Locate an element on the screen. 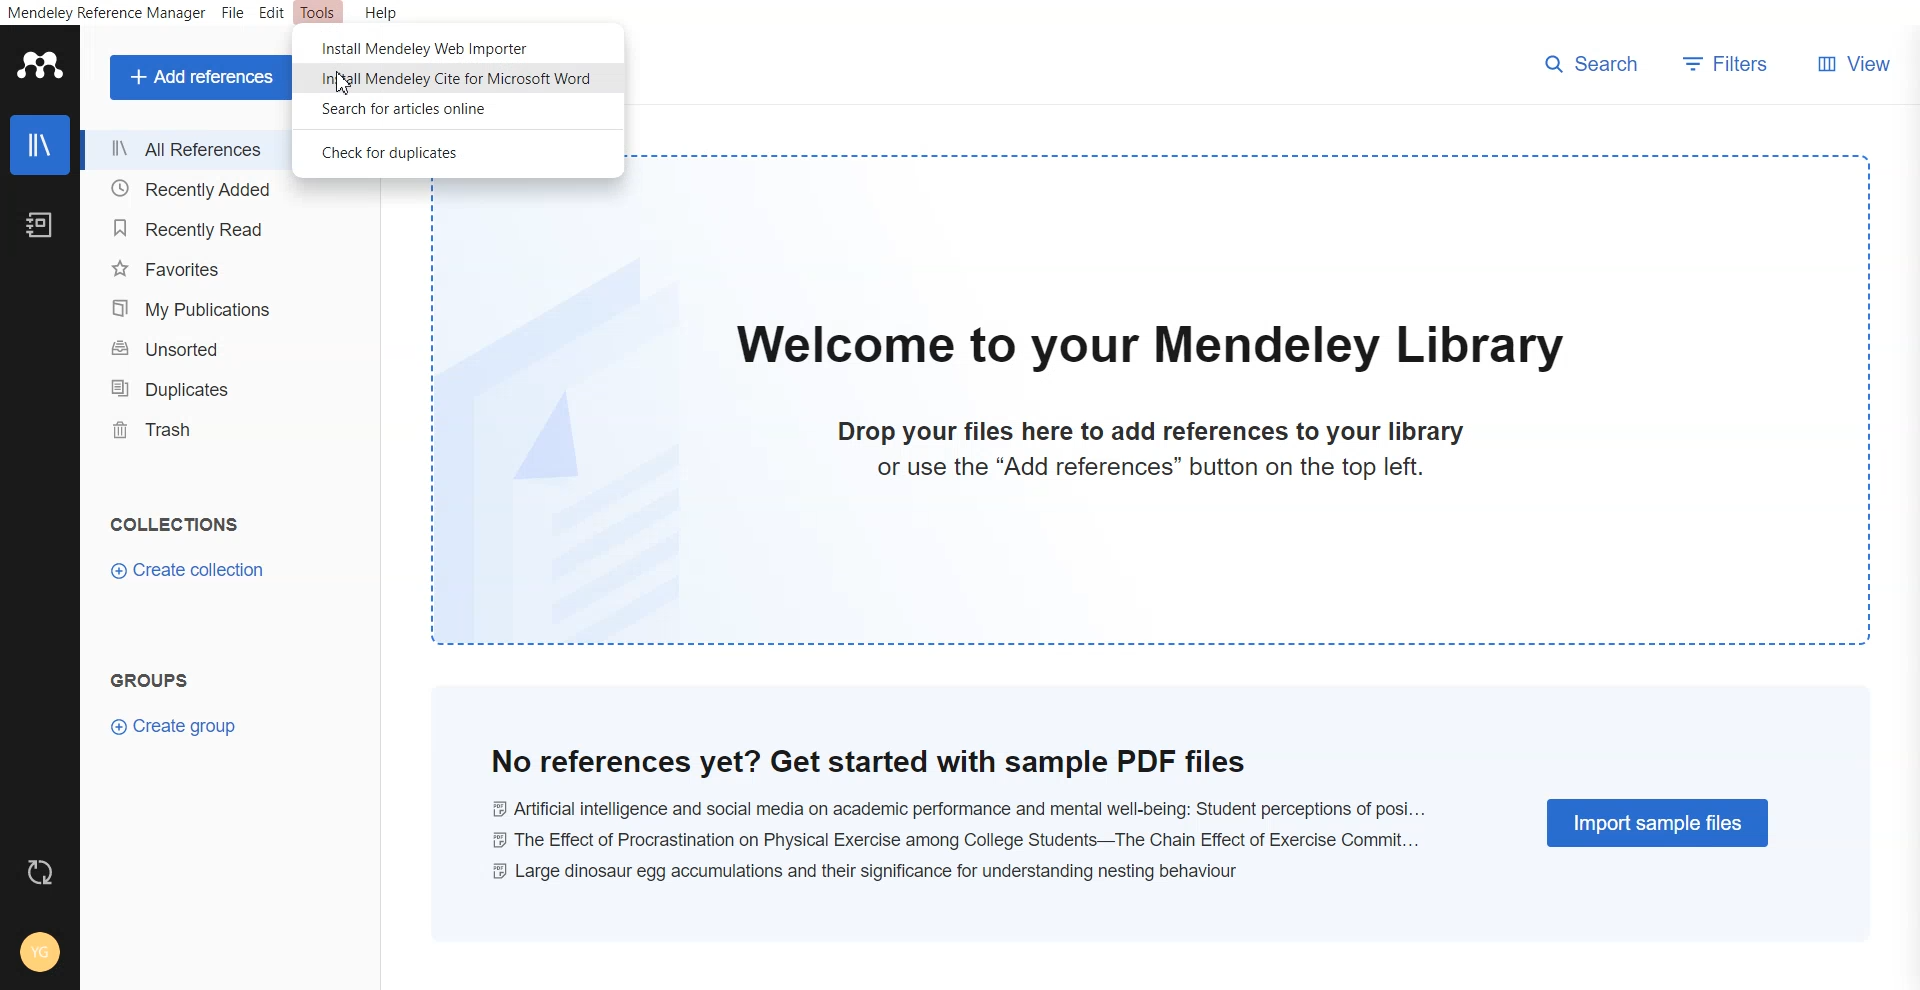 Image resolution: width=1920 pixels, height=990 pixels. no references yet? get started with sample PDF files is located at coordinates (869, 760).